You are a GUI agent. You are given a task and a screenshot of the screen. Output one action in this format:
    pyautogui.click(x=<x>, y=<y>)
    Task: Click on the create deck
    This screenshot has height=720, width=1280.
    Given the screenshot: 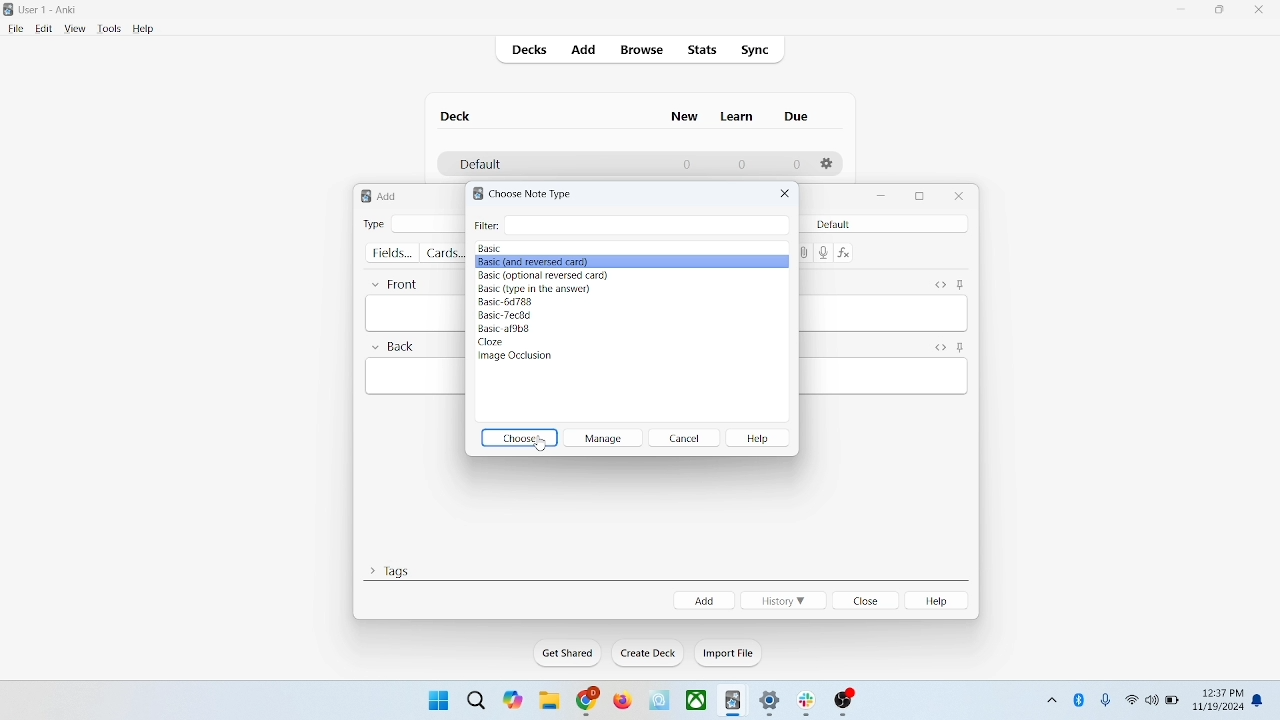 What is the action you would take?
    pyautogui.click(x=649, y=653)
    